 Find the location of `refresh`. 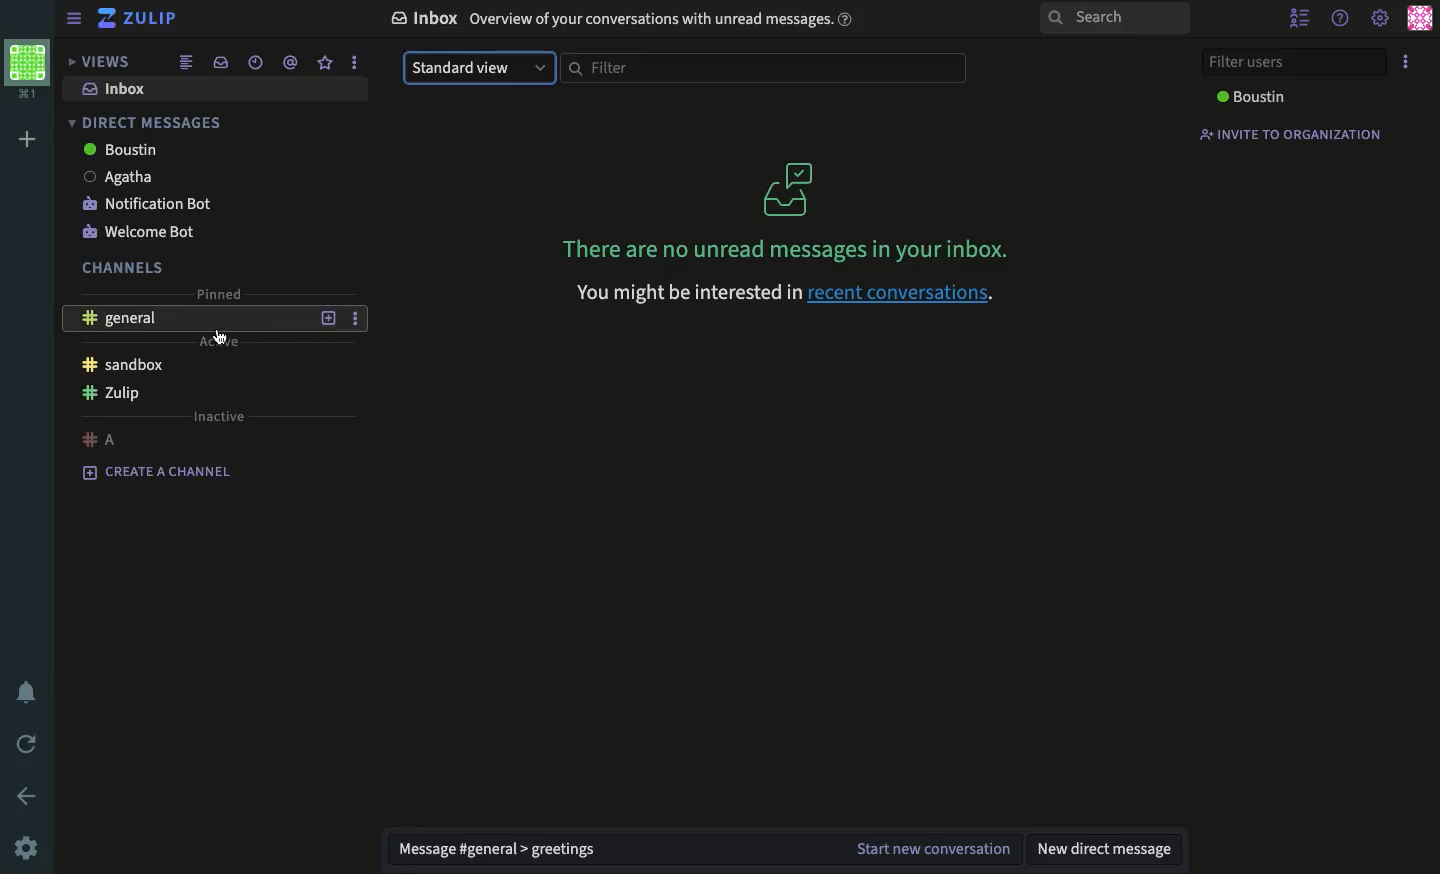

refresh is located at coordinates (30, 745).